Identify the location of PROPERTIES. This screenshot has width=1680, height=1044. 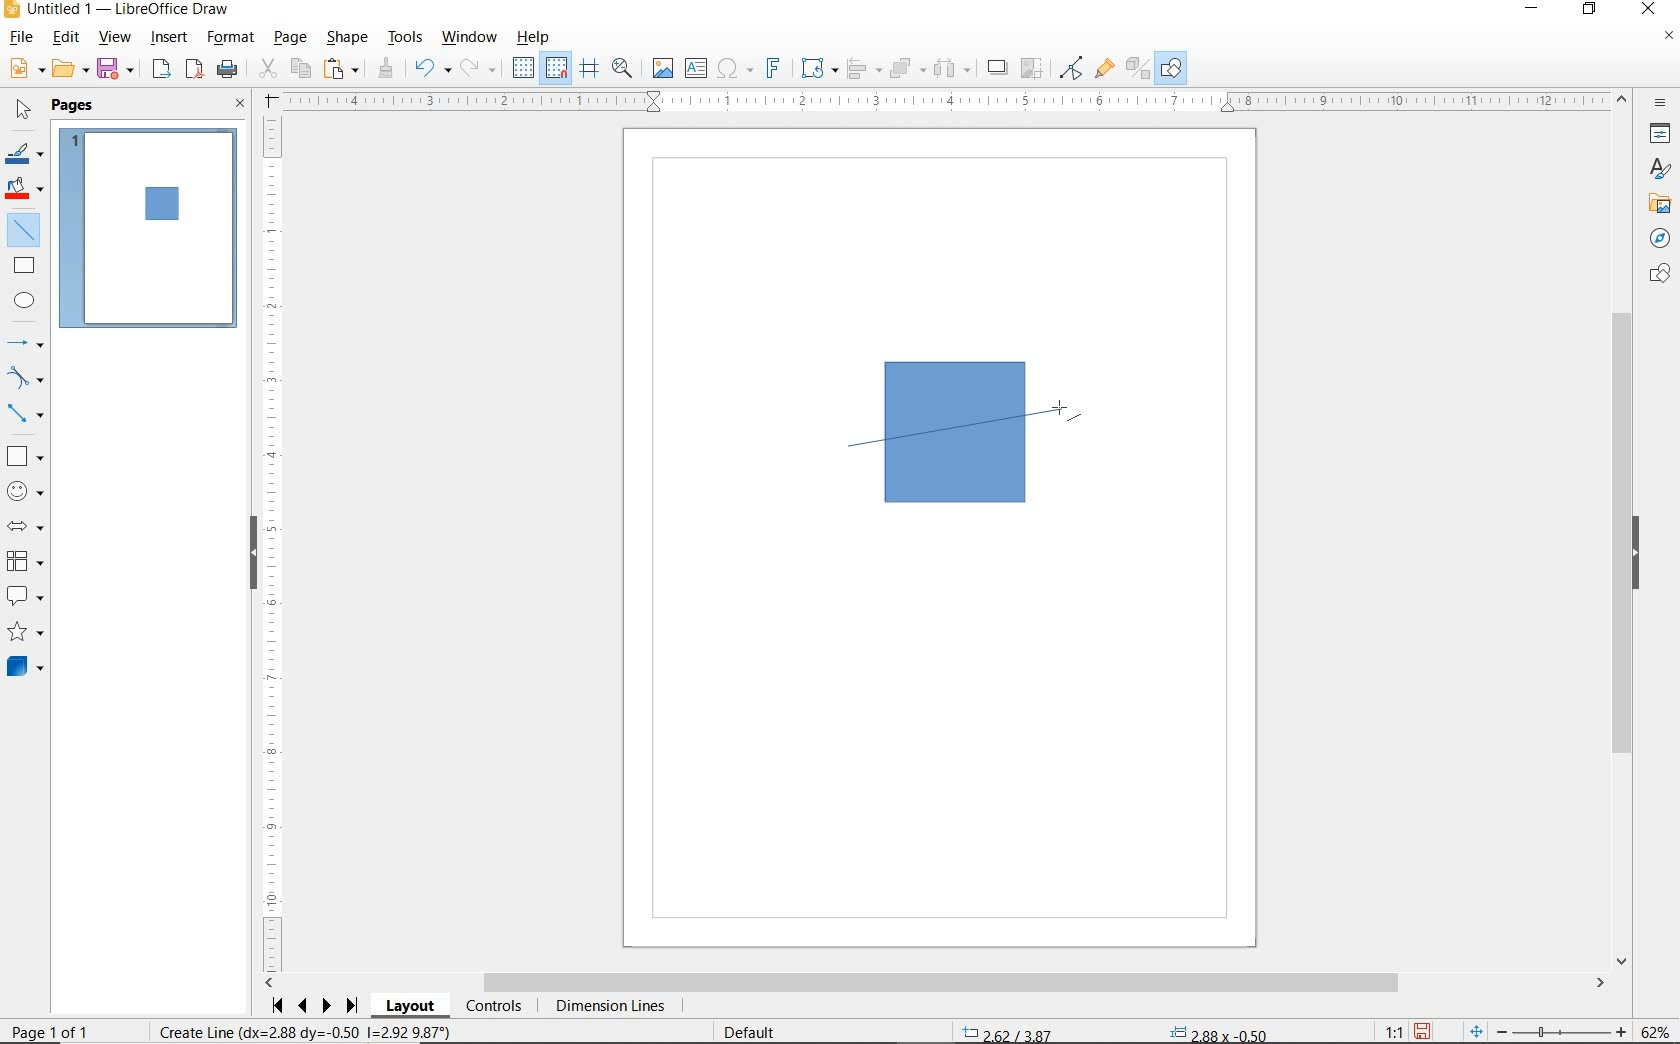
(1657, 136).